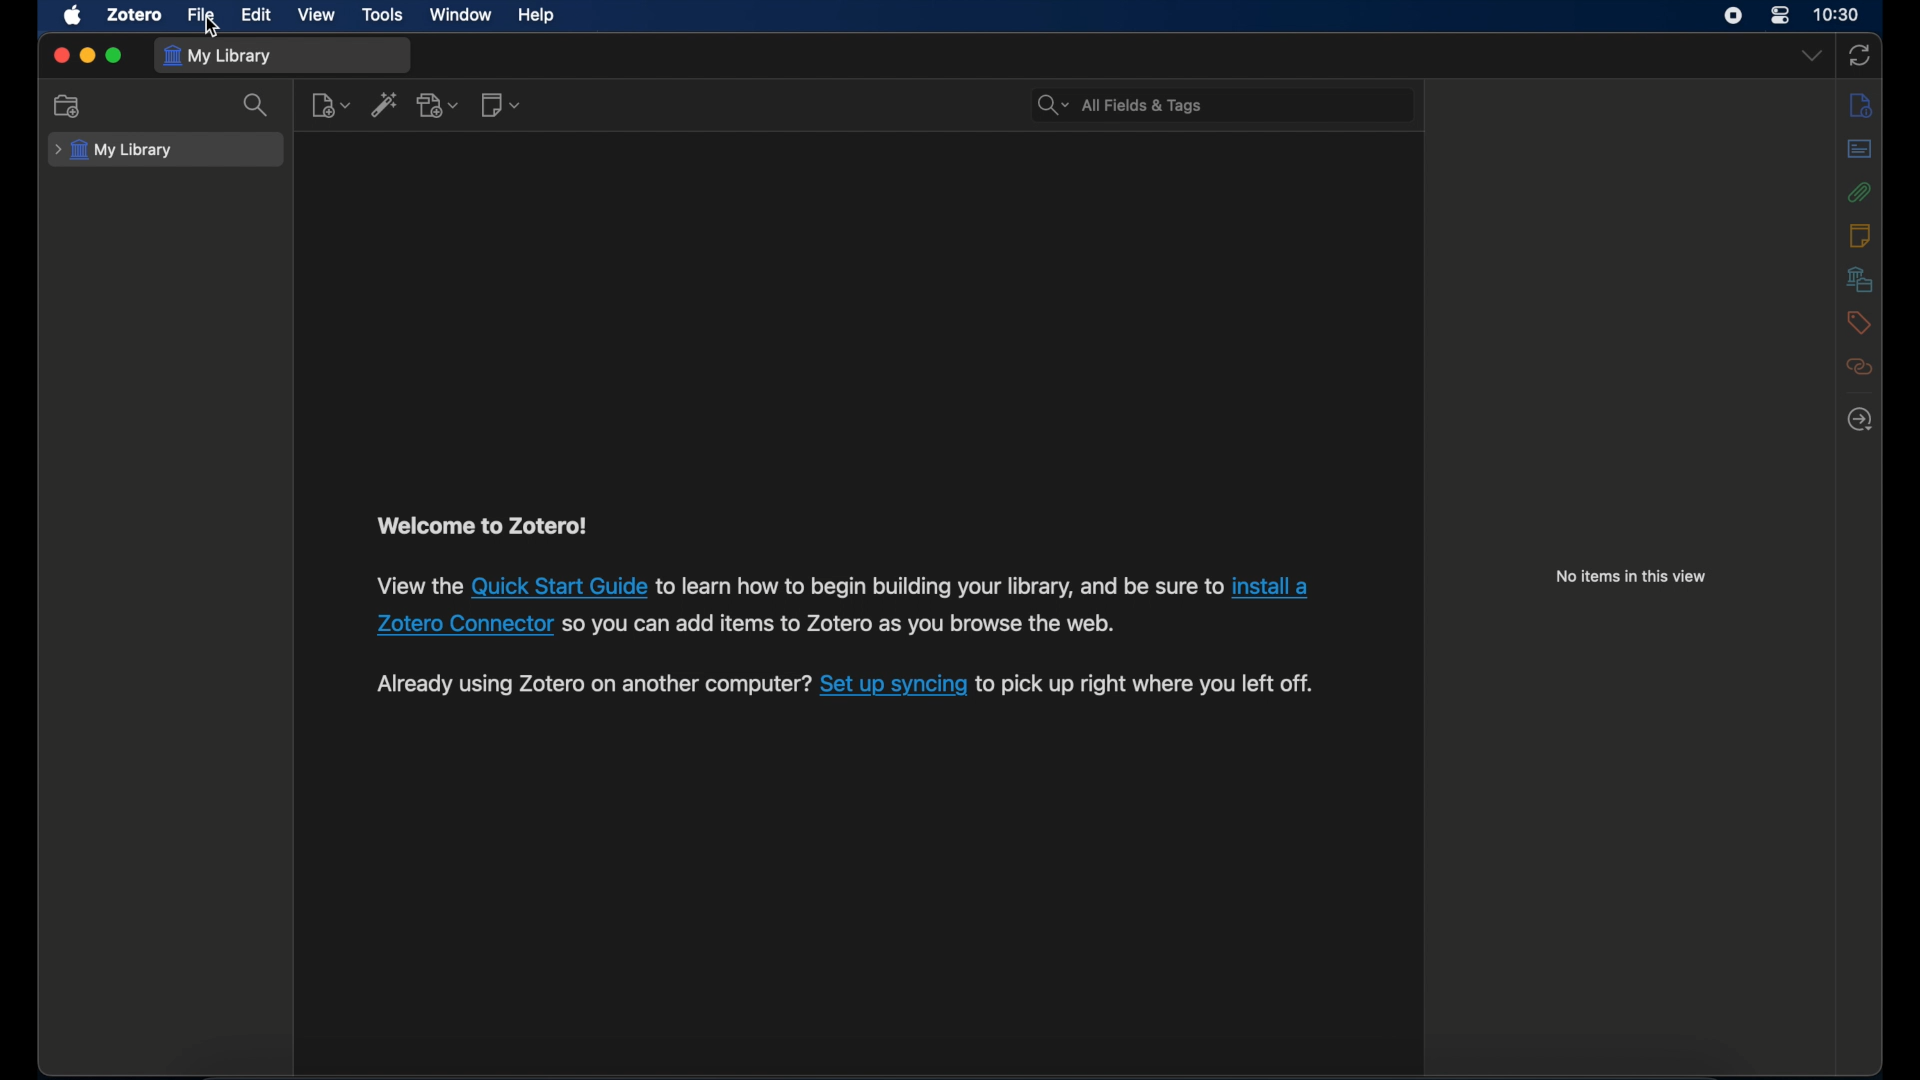  What do you see at coordinates (1733, 16) in the screenshot?
I see `screen recorder` at bounding box center [1733, 16].